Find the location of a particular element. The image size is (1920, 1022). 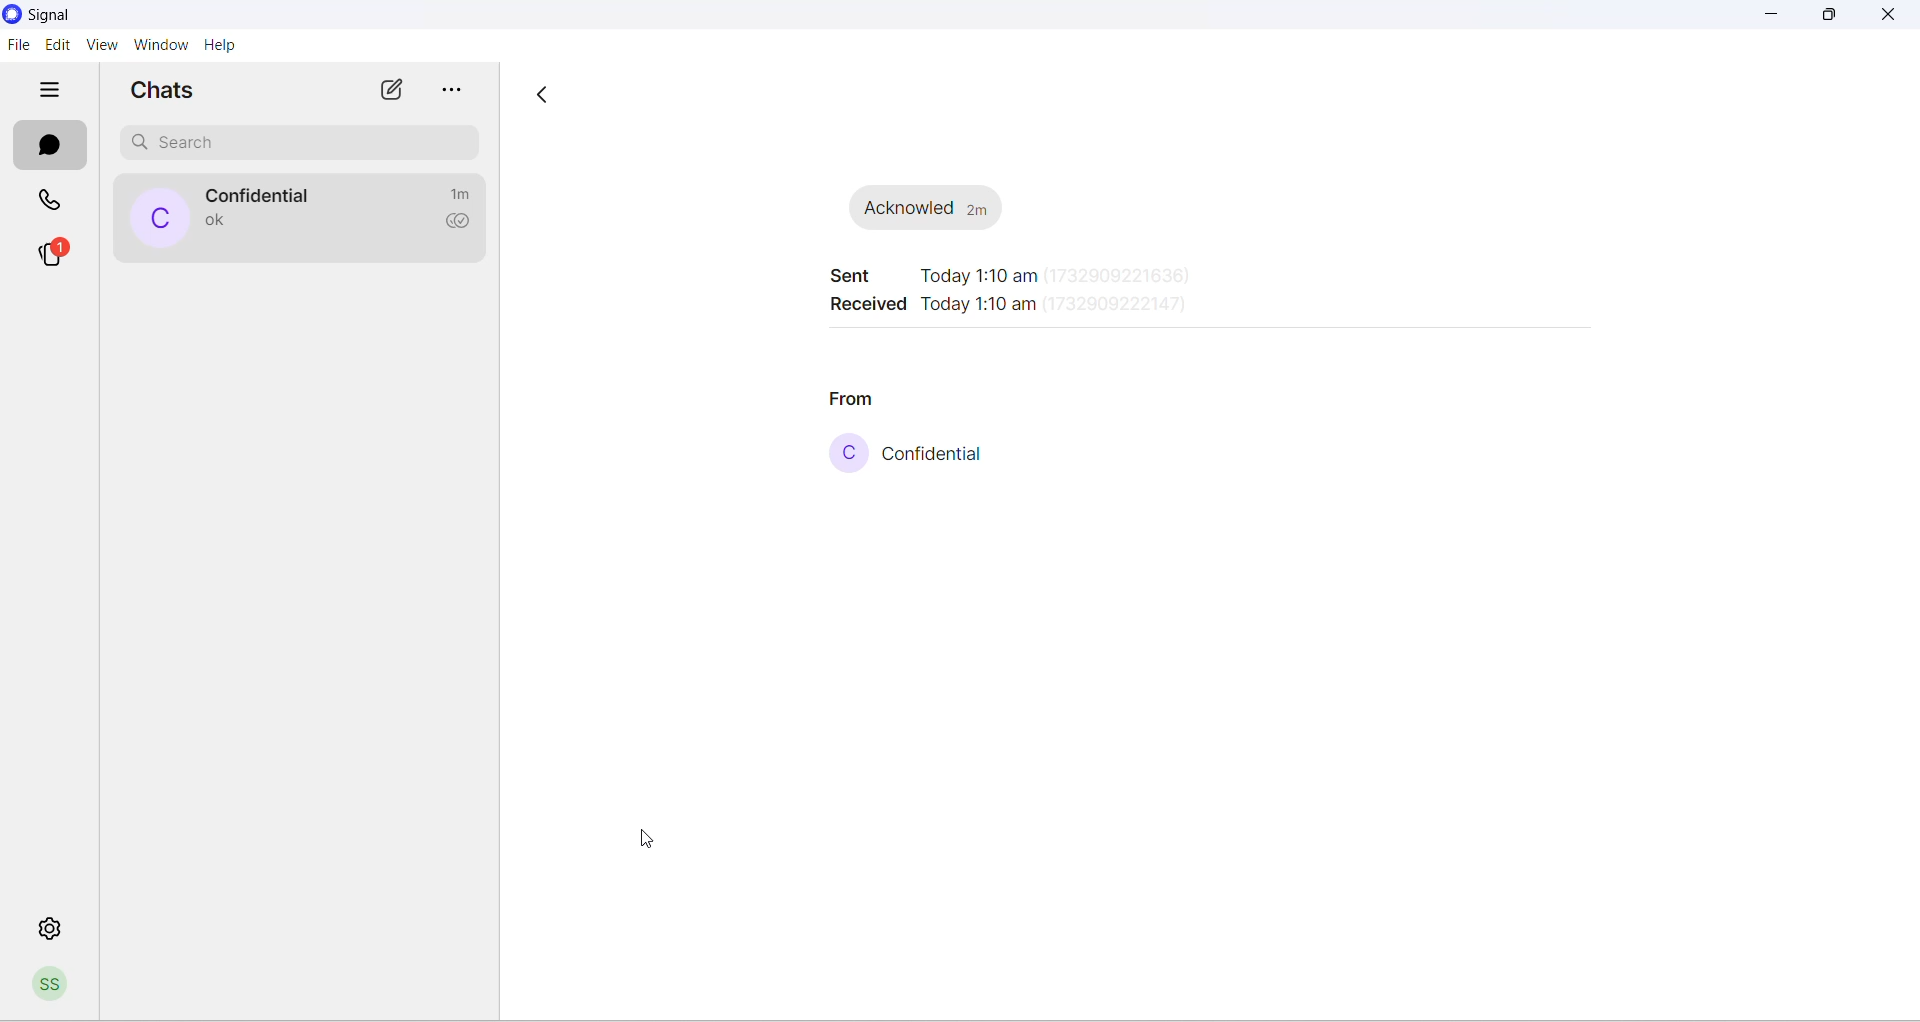

minimize is located at coordinates (1769, 16).